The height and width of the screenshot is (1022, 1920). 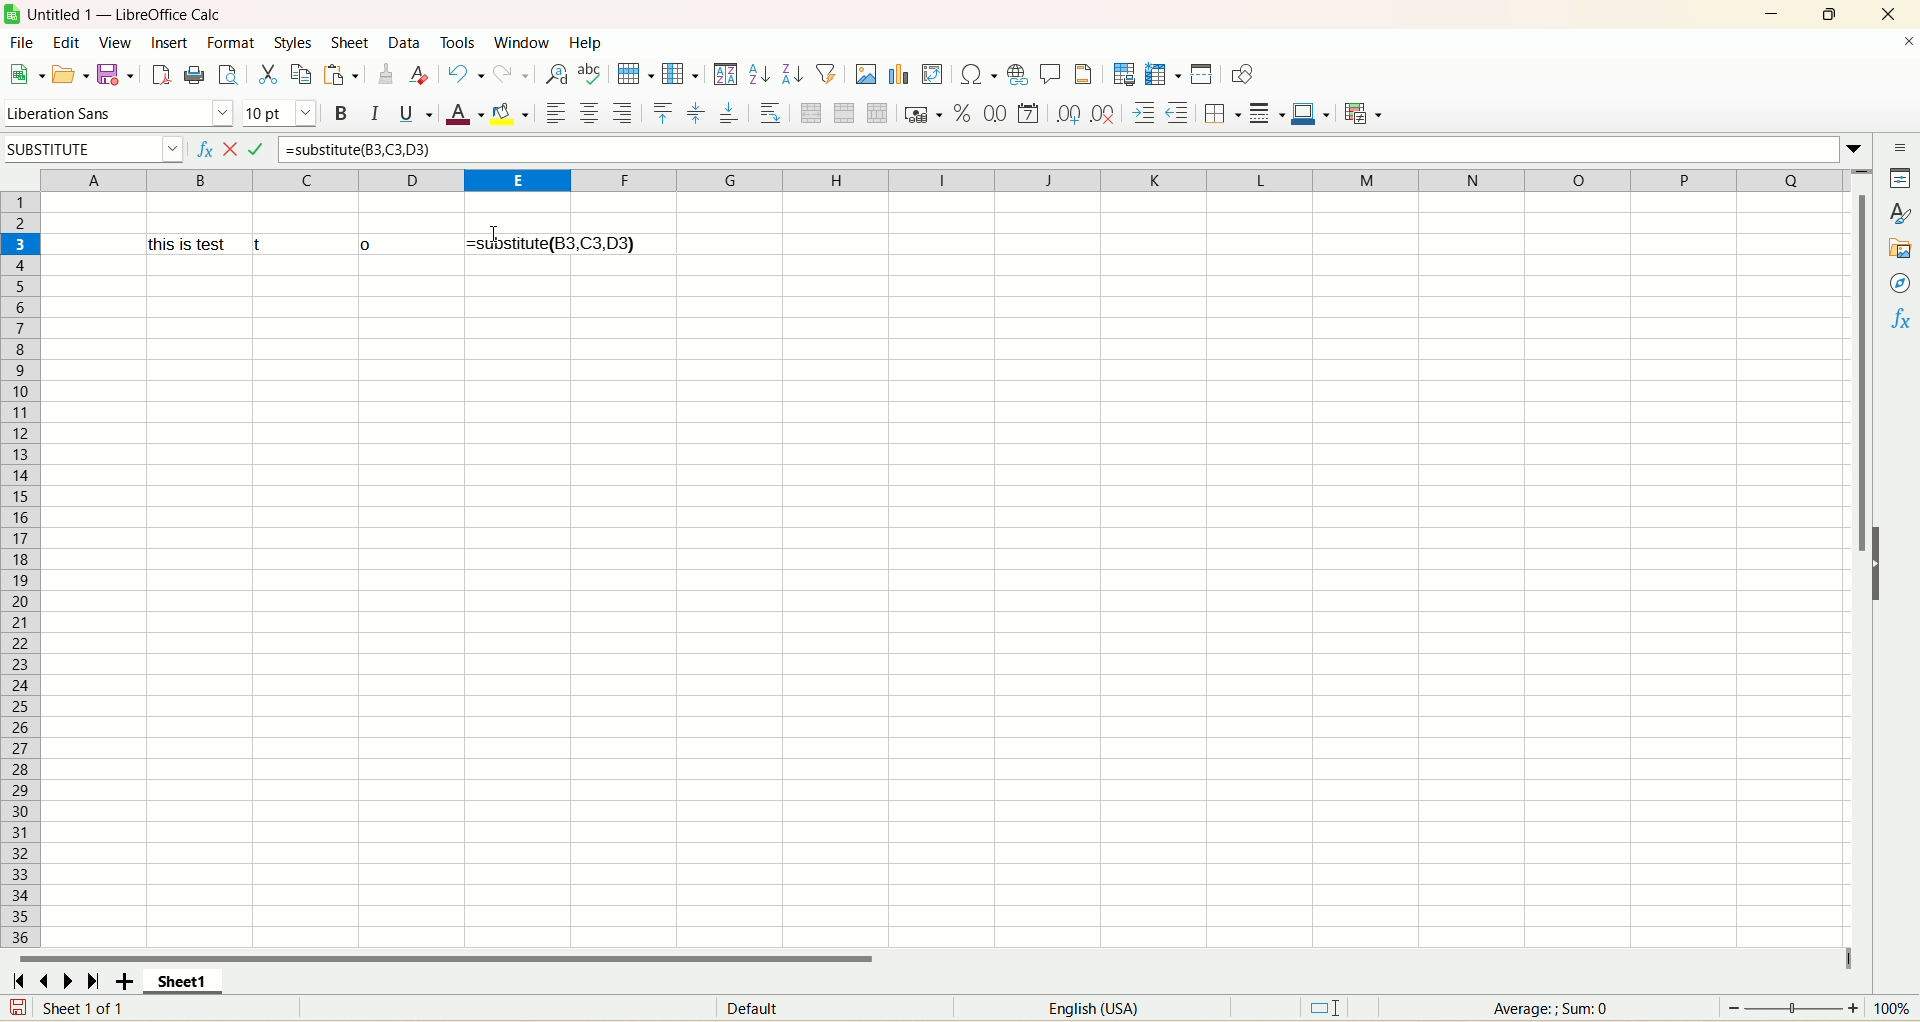 I want to click on background color, so click(x=513, y=114).